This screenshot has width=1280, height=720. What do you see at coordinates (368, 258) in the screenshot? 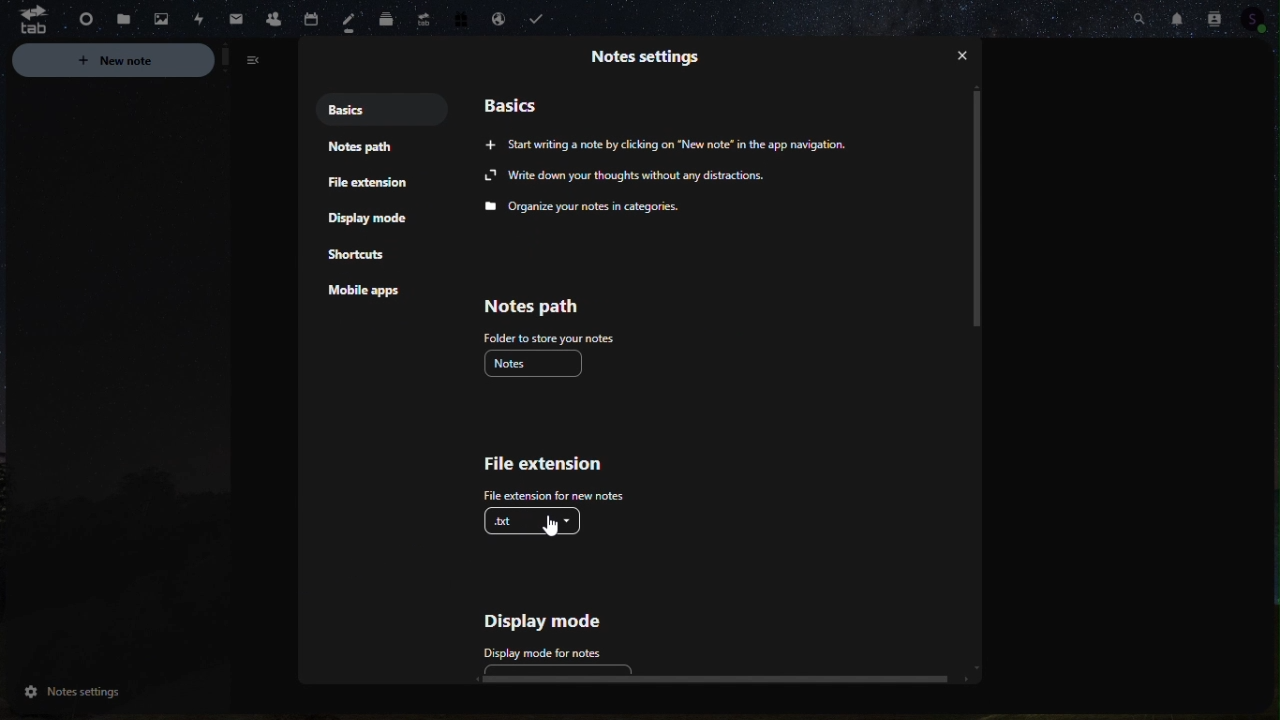
I see `Shortcut` at bounding box center [368, 258].